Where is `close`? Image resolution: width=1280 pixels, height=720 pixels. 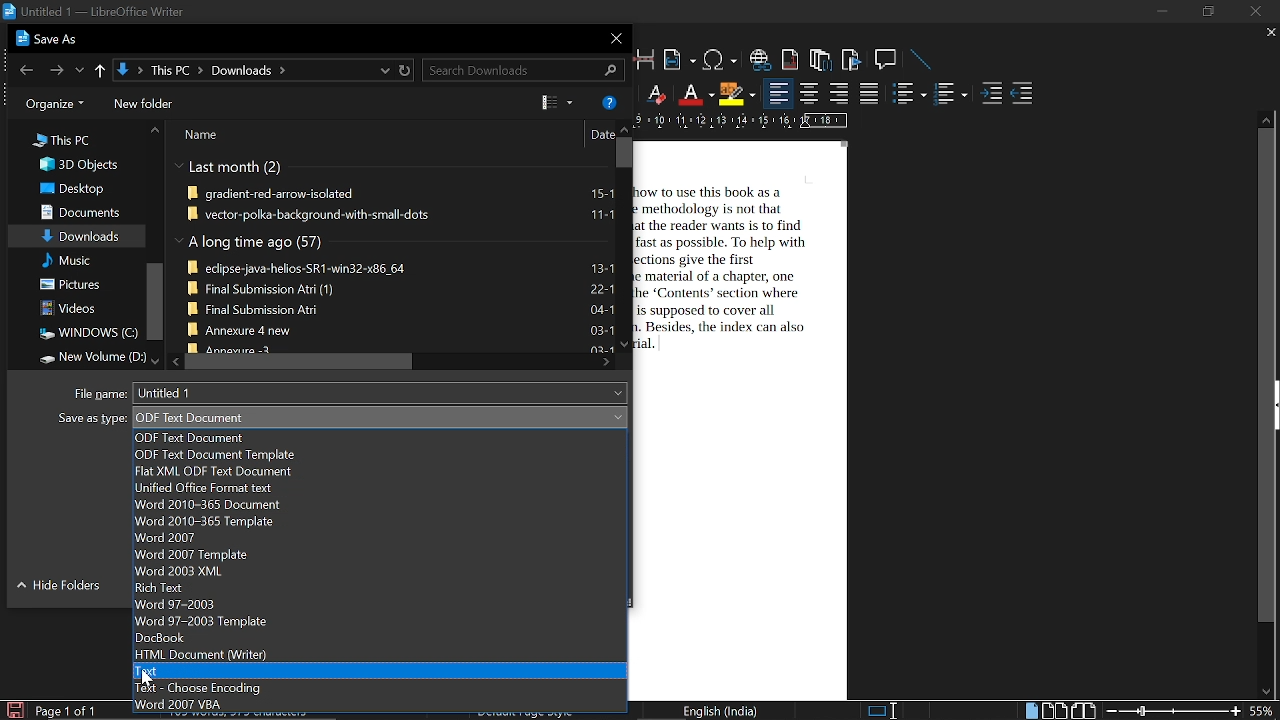
close is located at coordinates (1257, 11).